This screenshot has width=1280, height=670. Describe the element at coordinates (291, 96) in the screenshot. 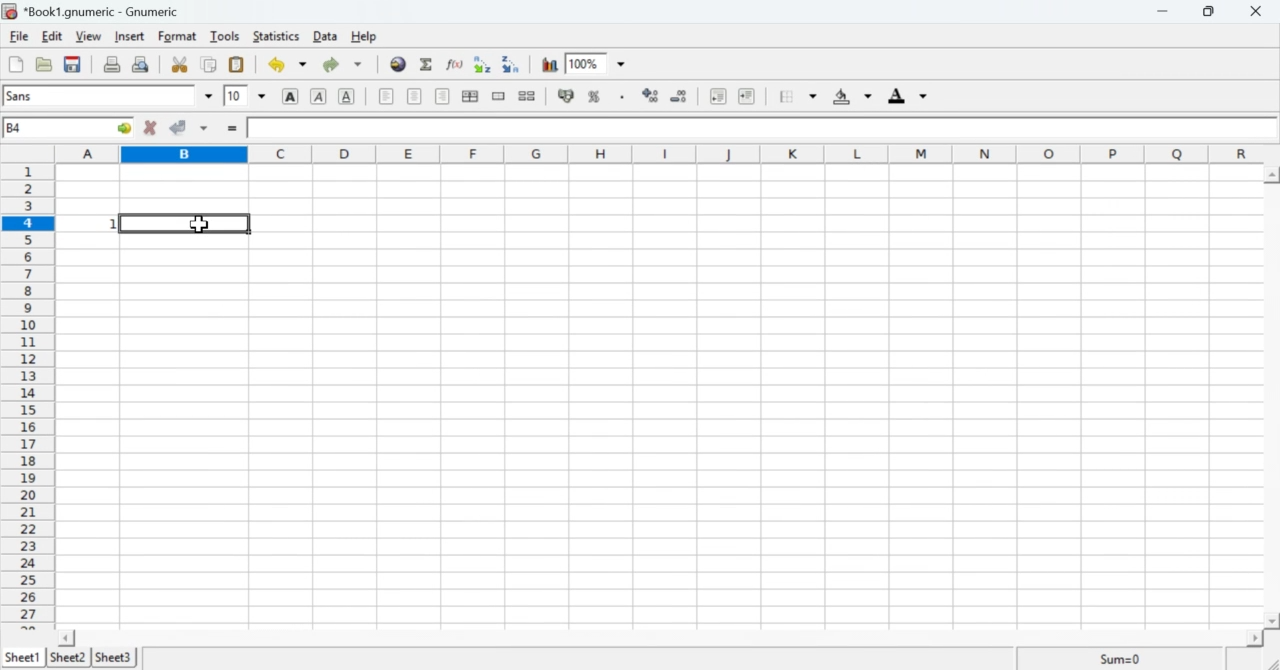

I see `Bold` at that location.